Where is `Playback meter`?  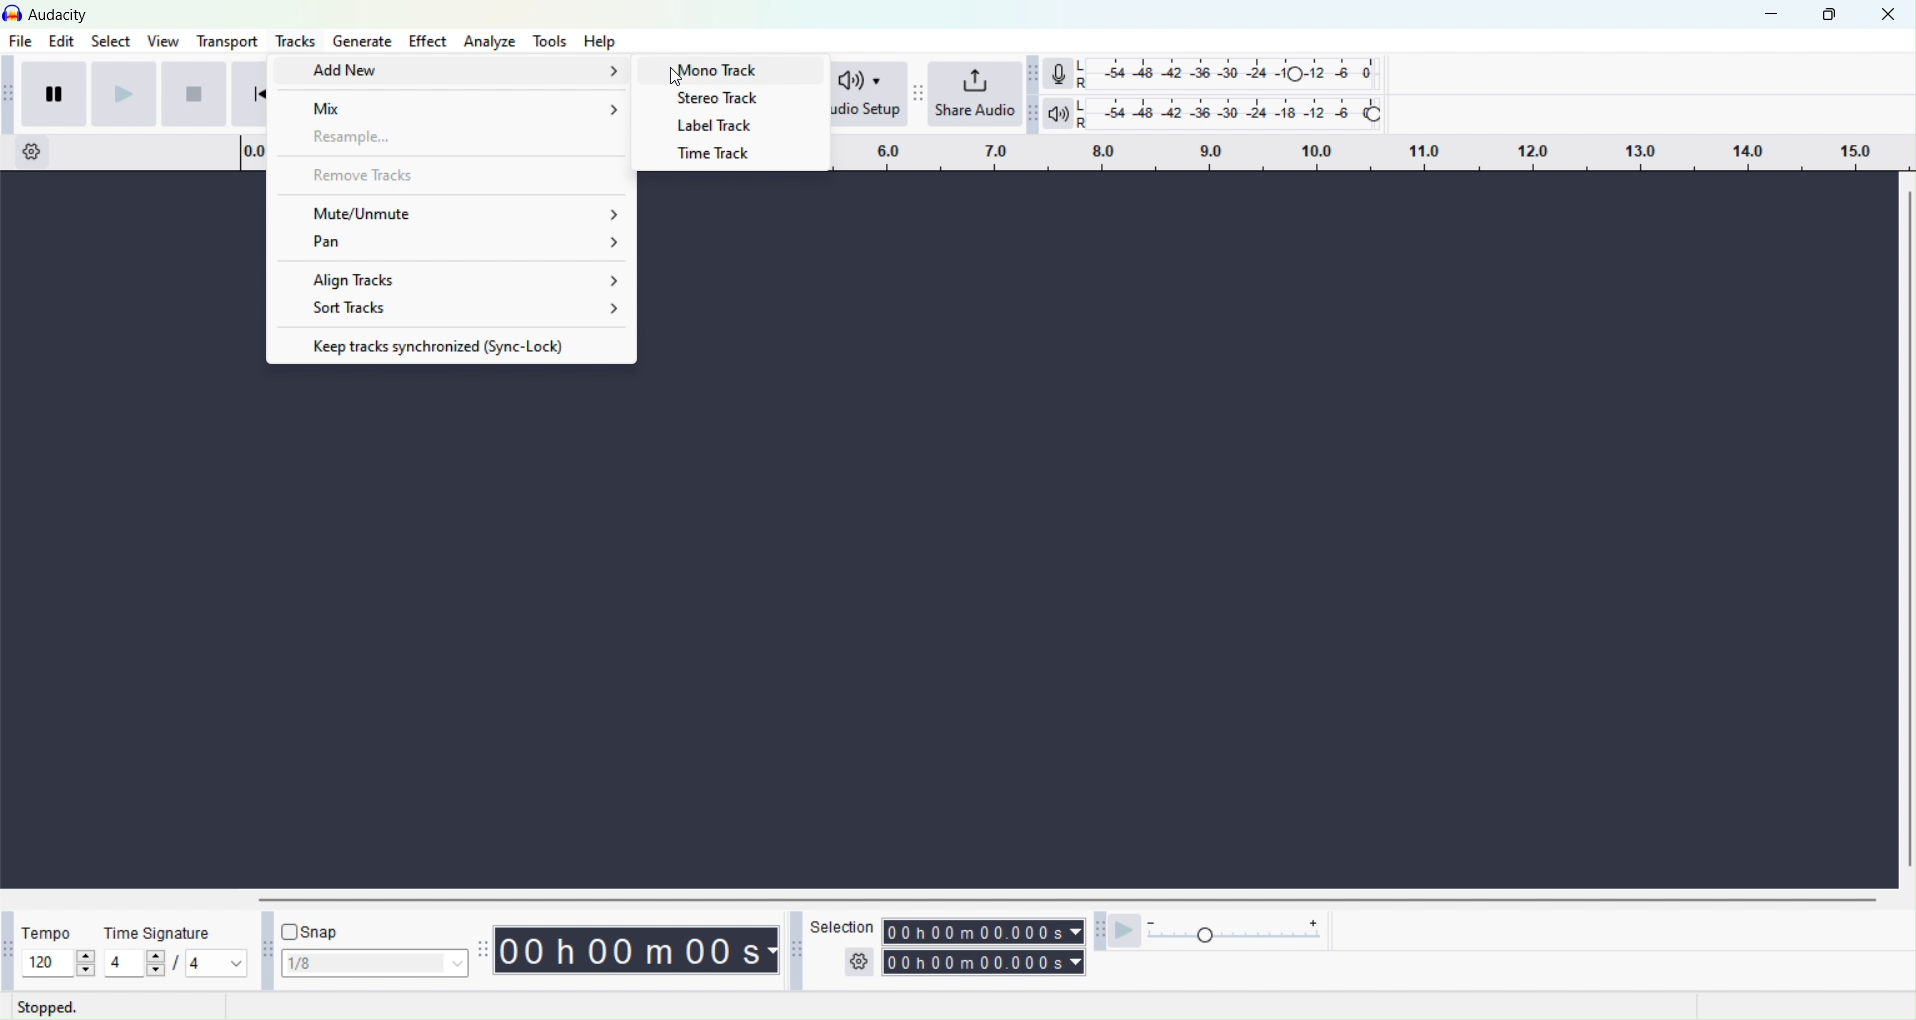
Playback meter is located at coordinates (1060, 113).